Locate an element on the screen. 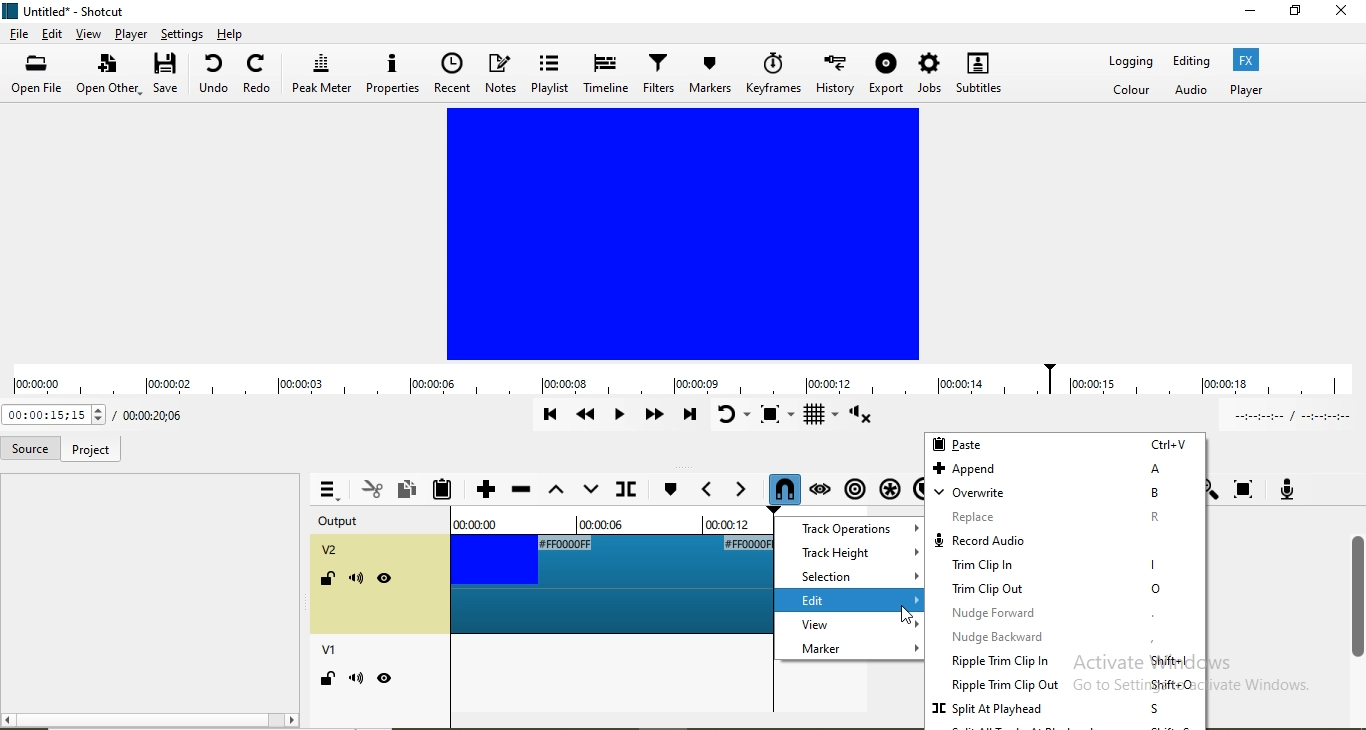 This screenshot has height=730, width=1366. Player is located at coordinates (1246, 89).